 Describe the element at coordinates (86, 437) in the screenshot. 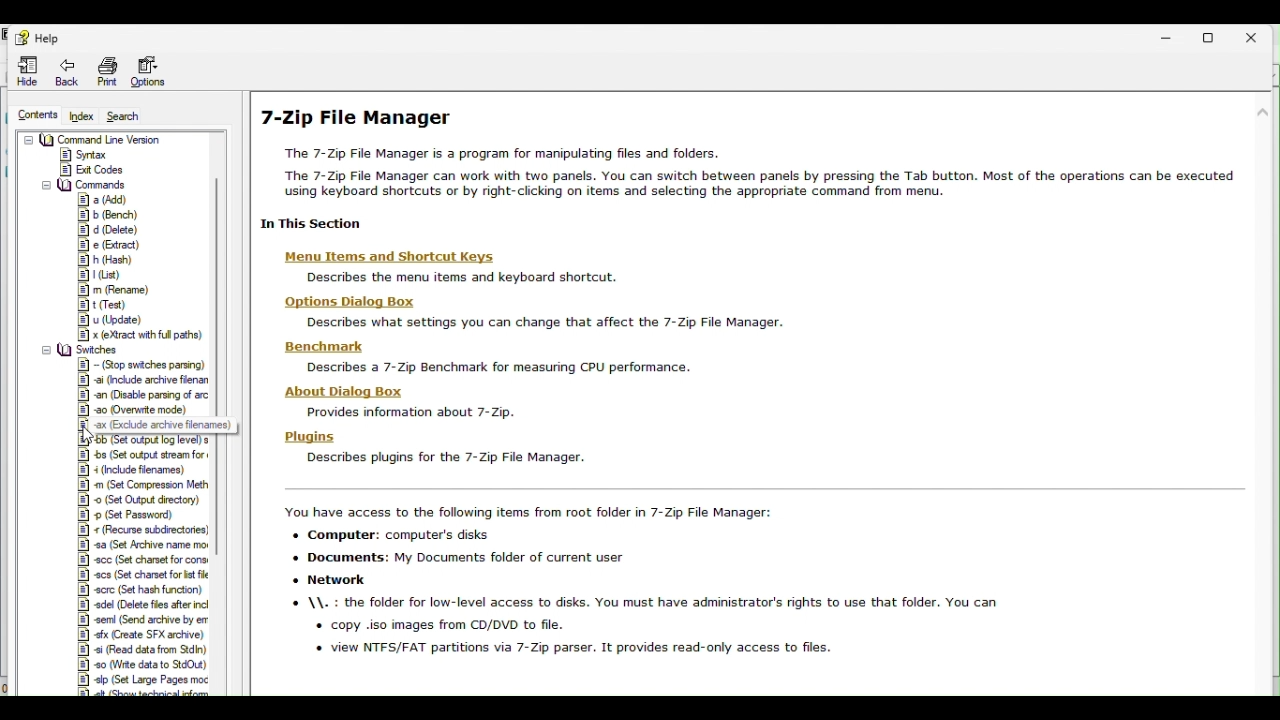

I see `Cursor` at that location.